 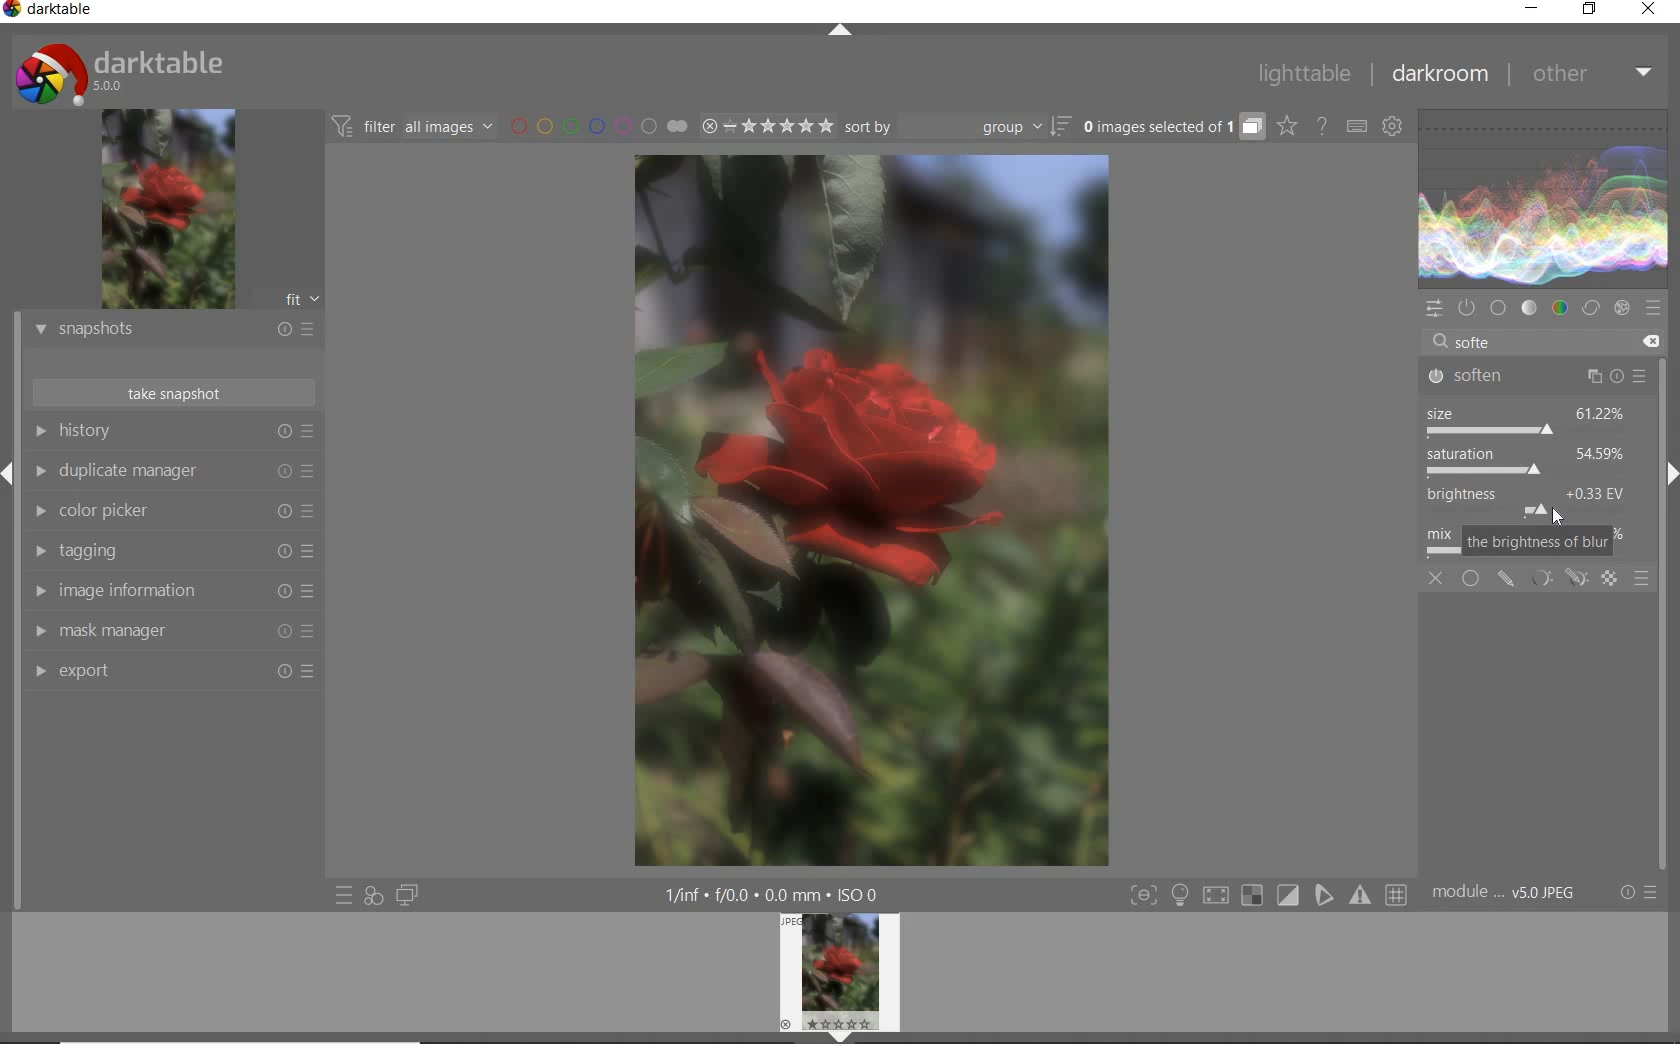 What do you see at coordinates (844, 32) in the screenshot?
I see `expand/collapse` at bounding box center [844, 32].